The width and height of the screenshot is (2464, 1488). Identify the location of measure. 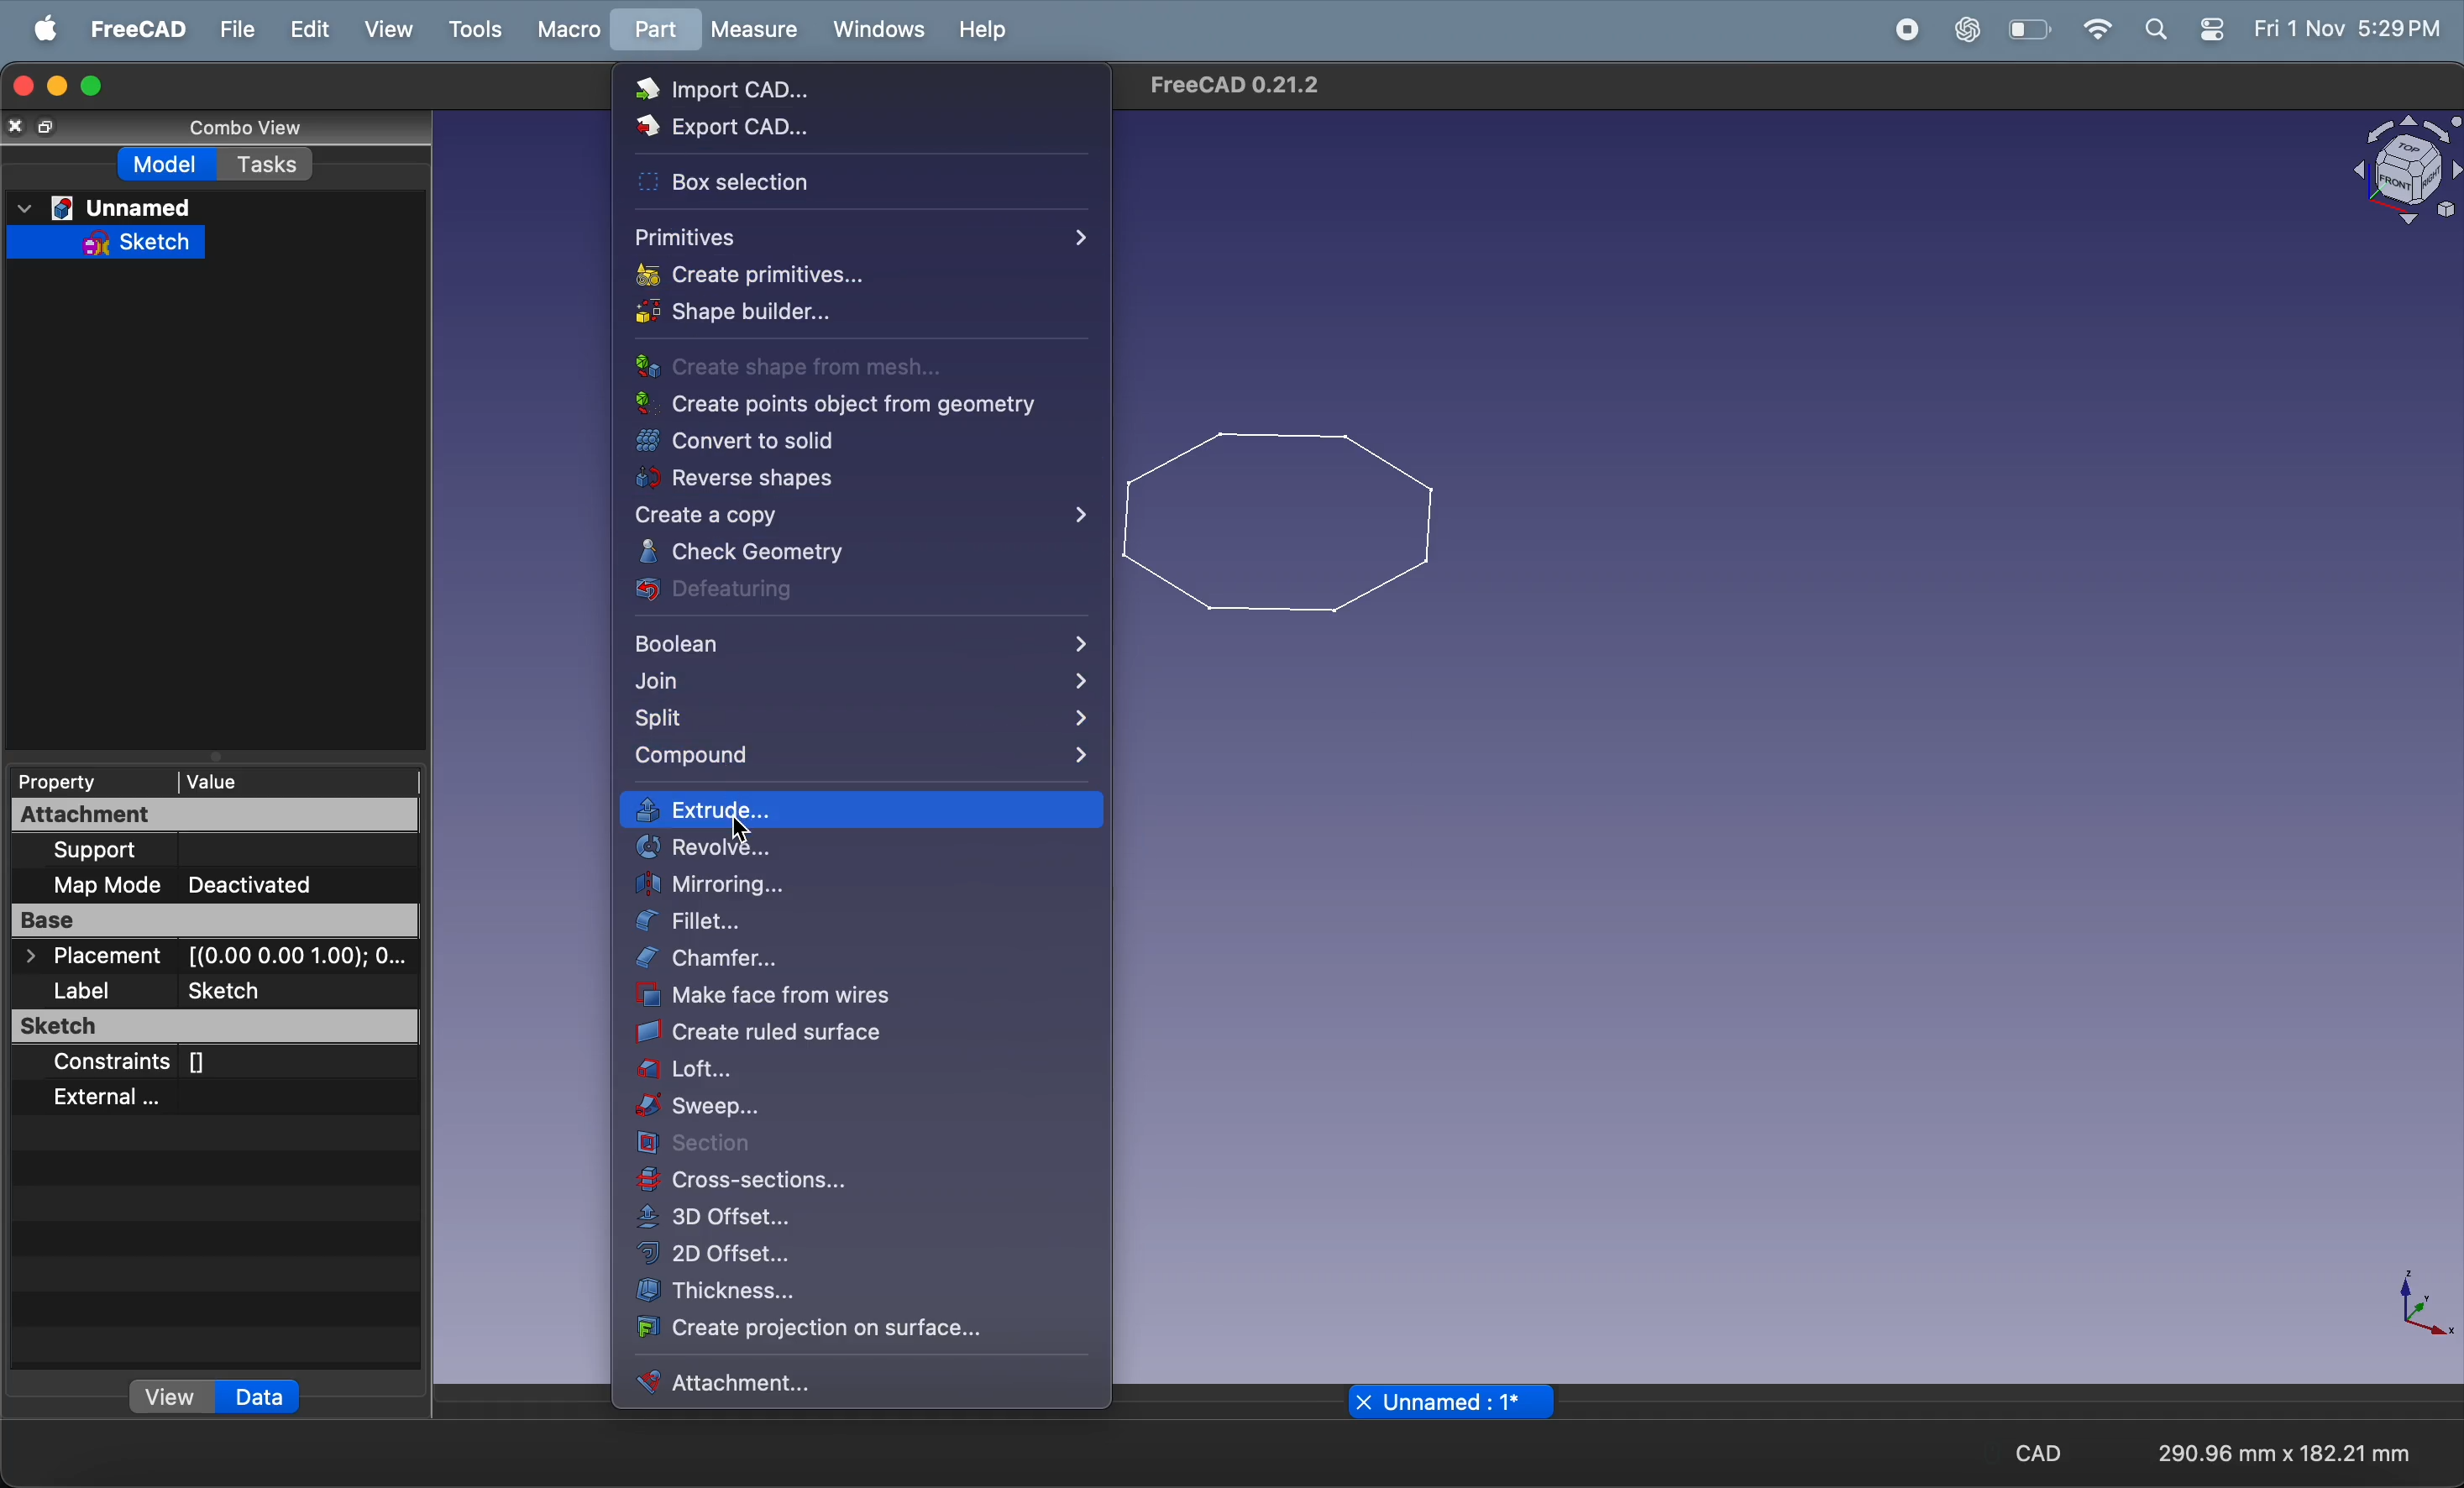
(755, 29).